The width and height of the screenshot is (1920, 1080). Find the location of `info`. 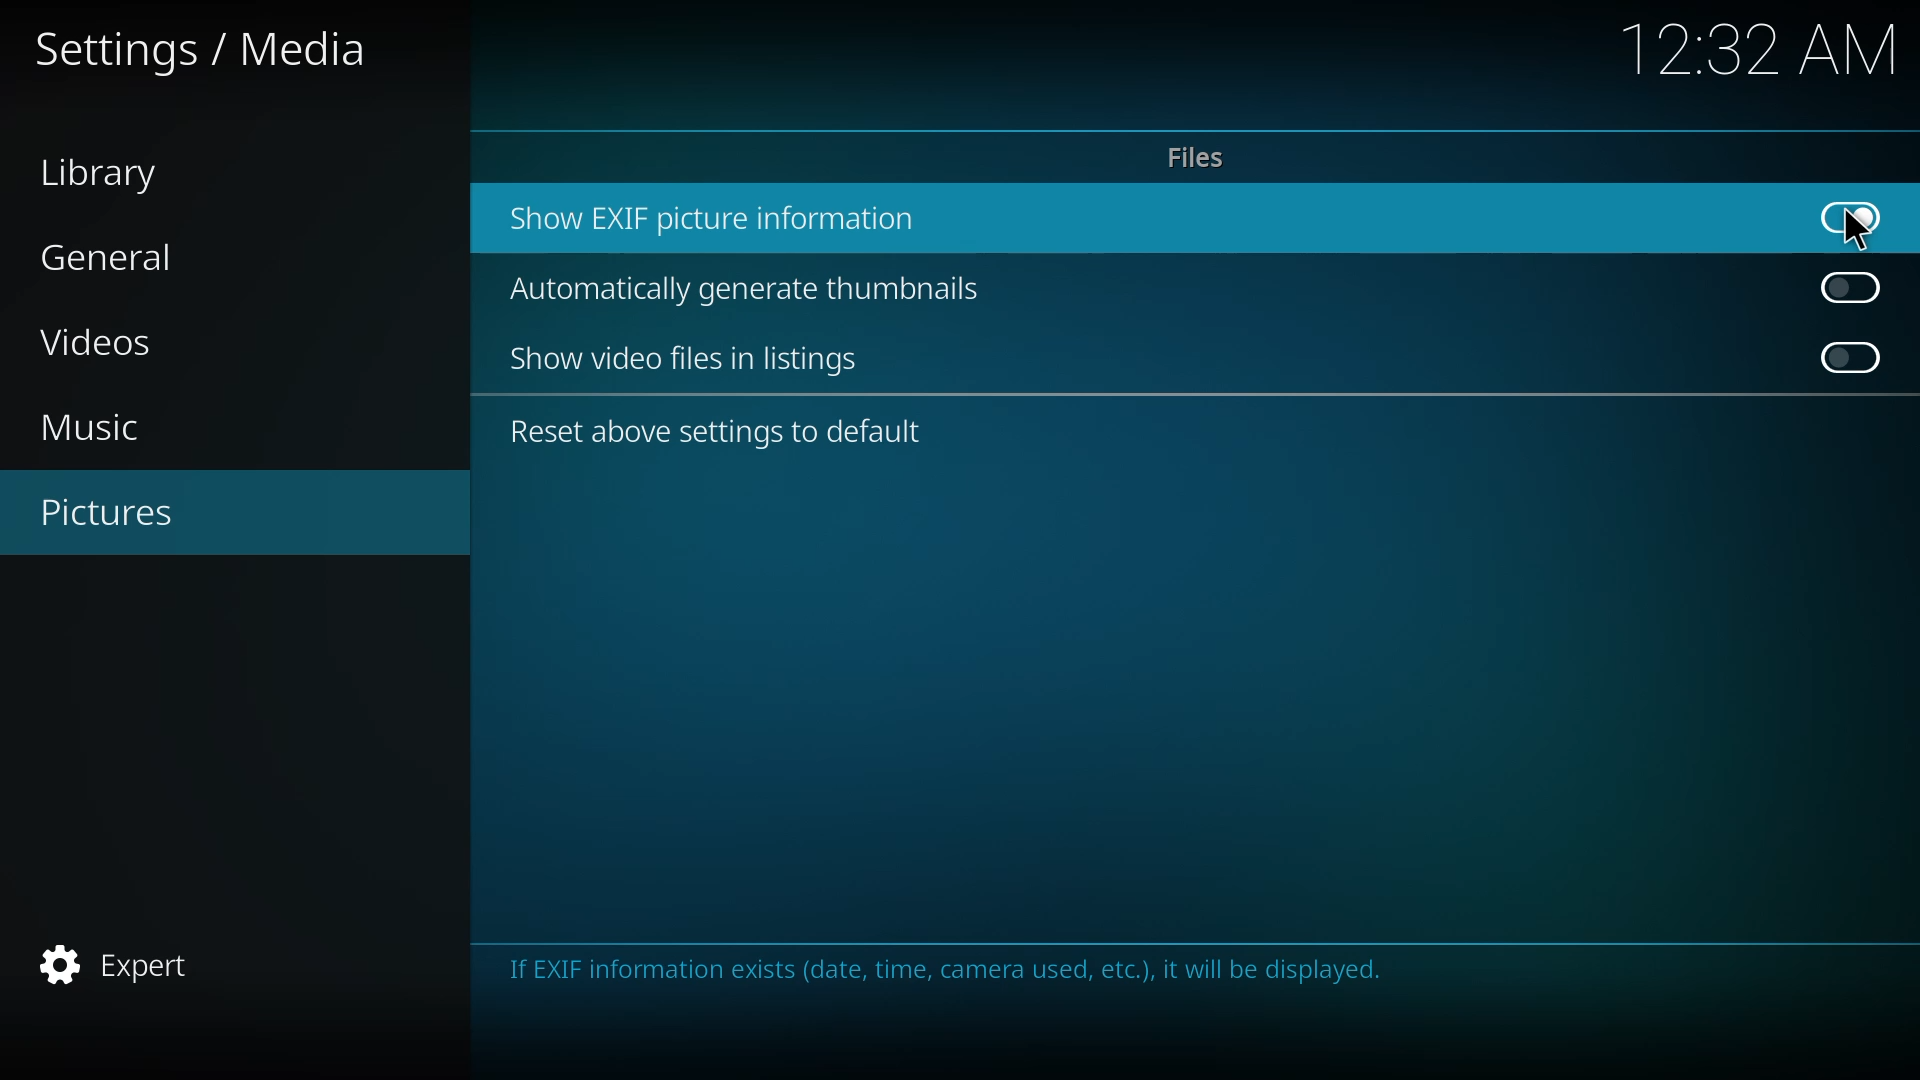

info is located at coordinates (948, 968).